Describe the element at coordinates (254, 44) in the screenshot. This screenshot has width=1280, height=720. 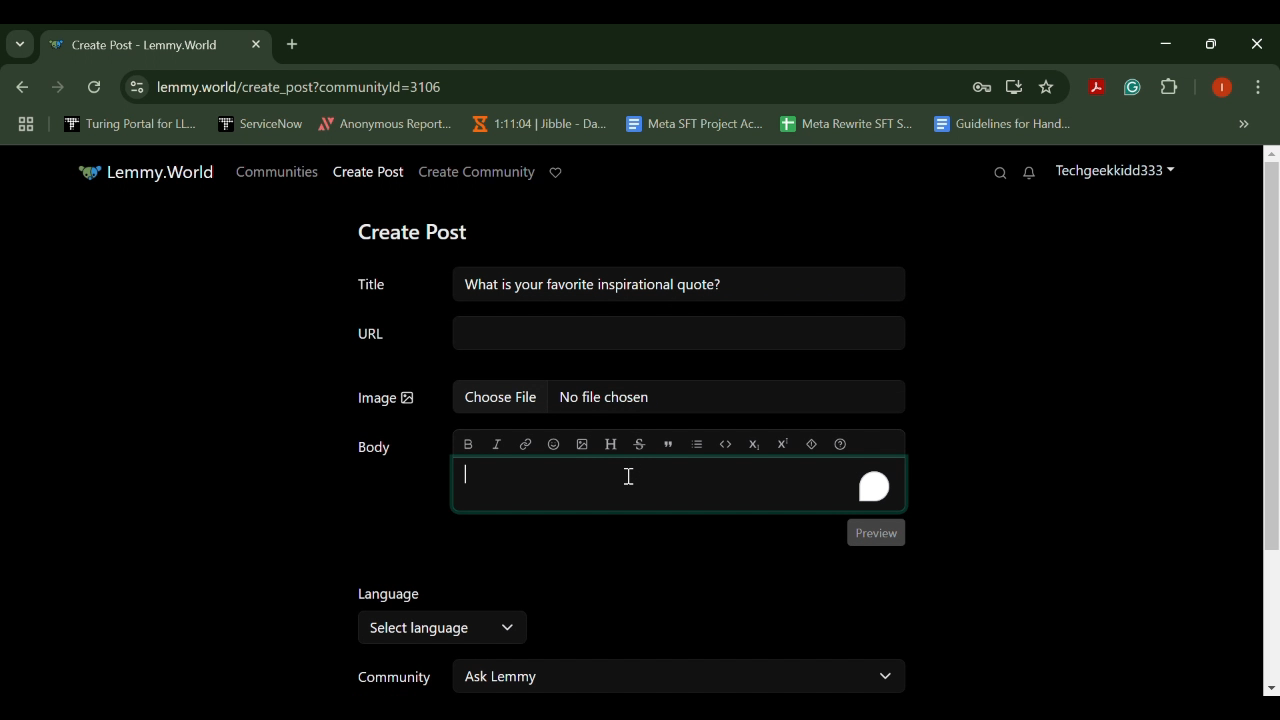
I see `Close Tab` at that location.